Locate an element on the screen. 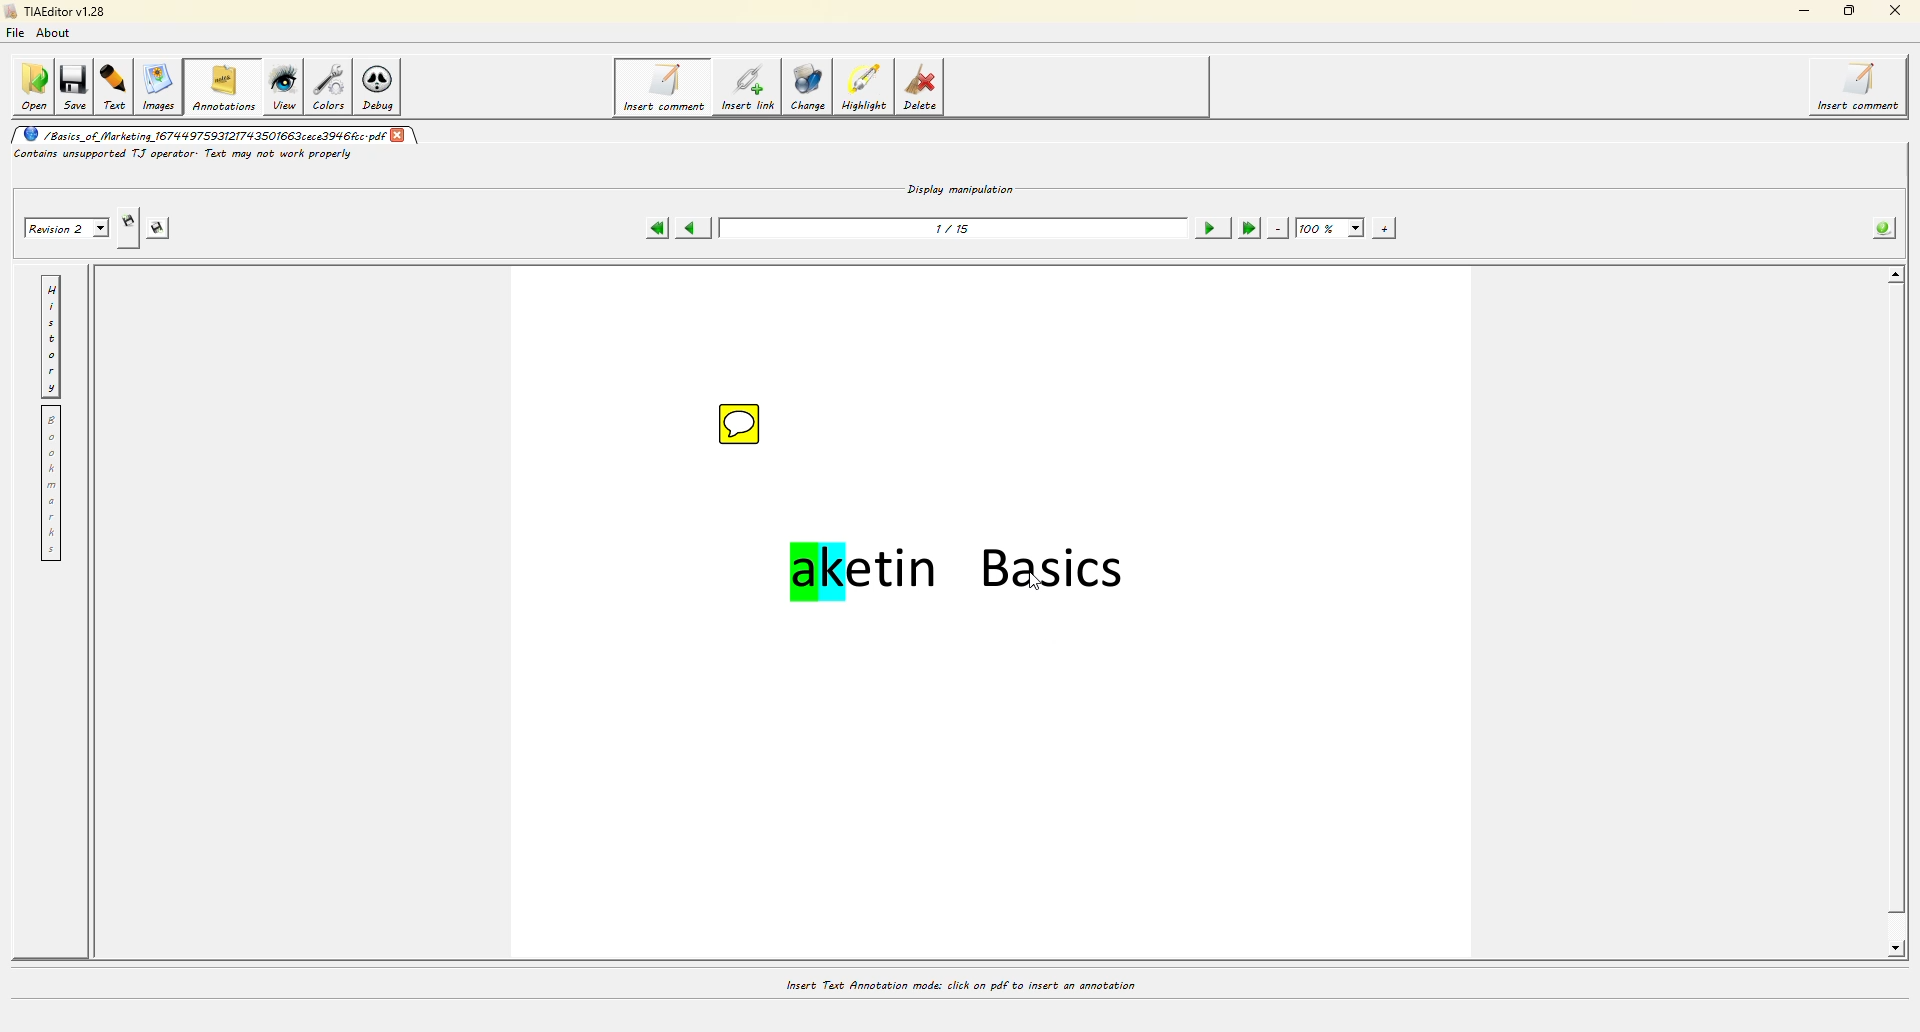 The image size is (1920, 1032). insert link is located at coordinates (747, 90).